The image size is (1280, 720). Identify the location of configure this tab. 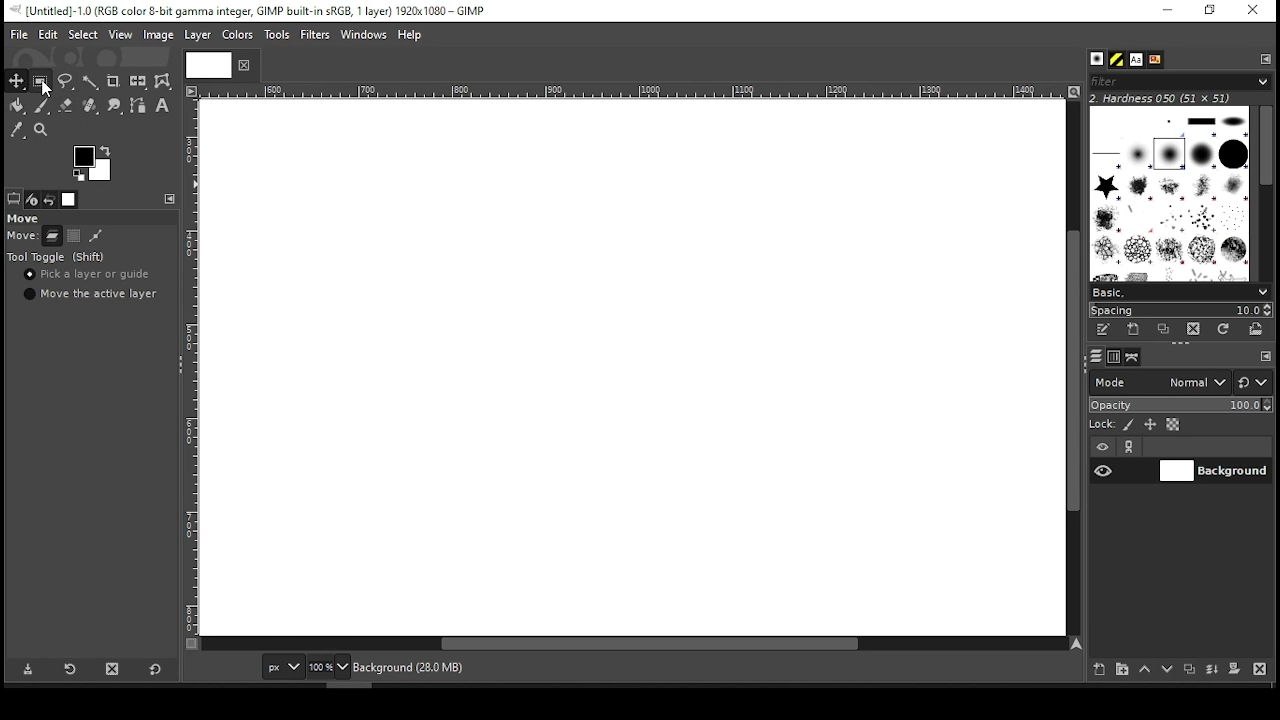
(1266, 358).